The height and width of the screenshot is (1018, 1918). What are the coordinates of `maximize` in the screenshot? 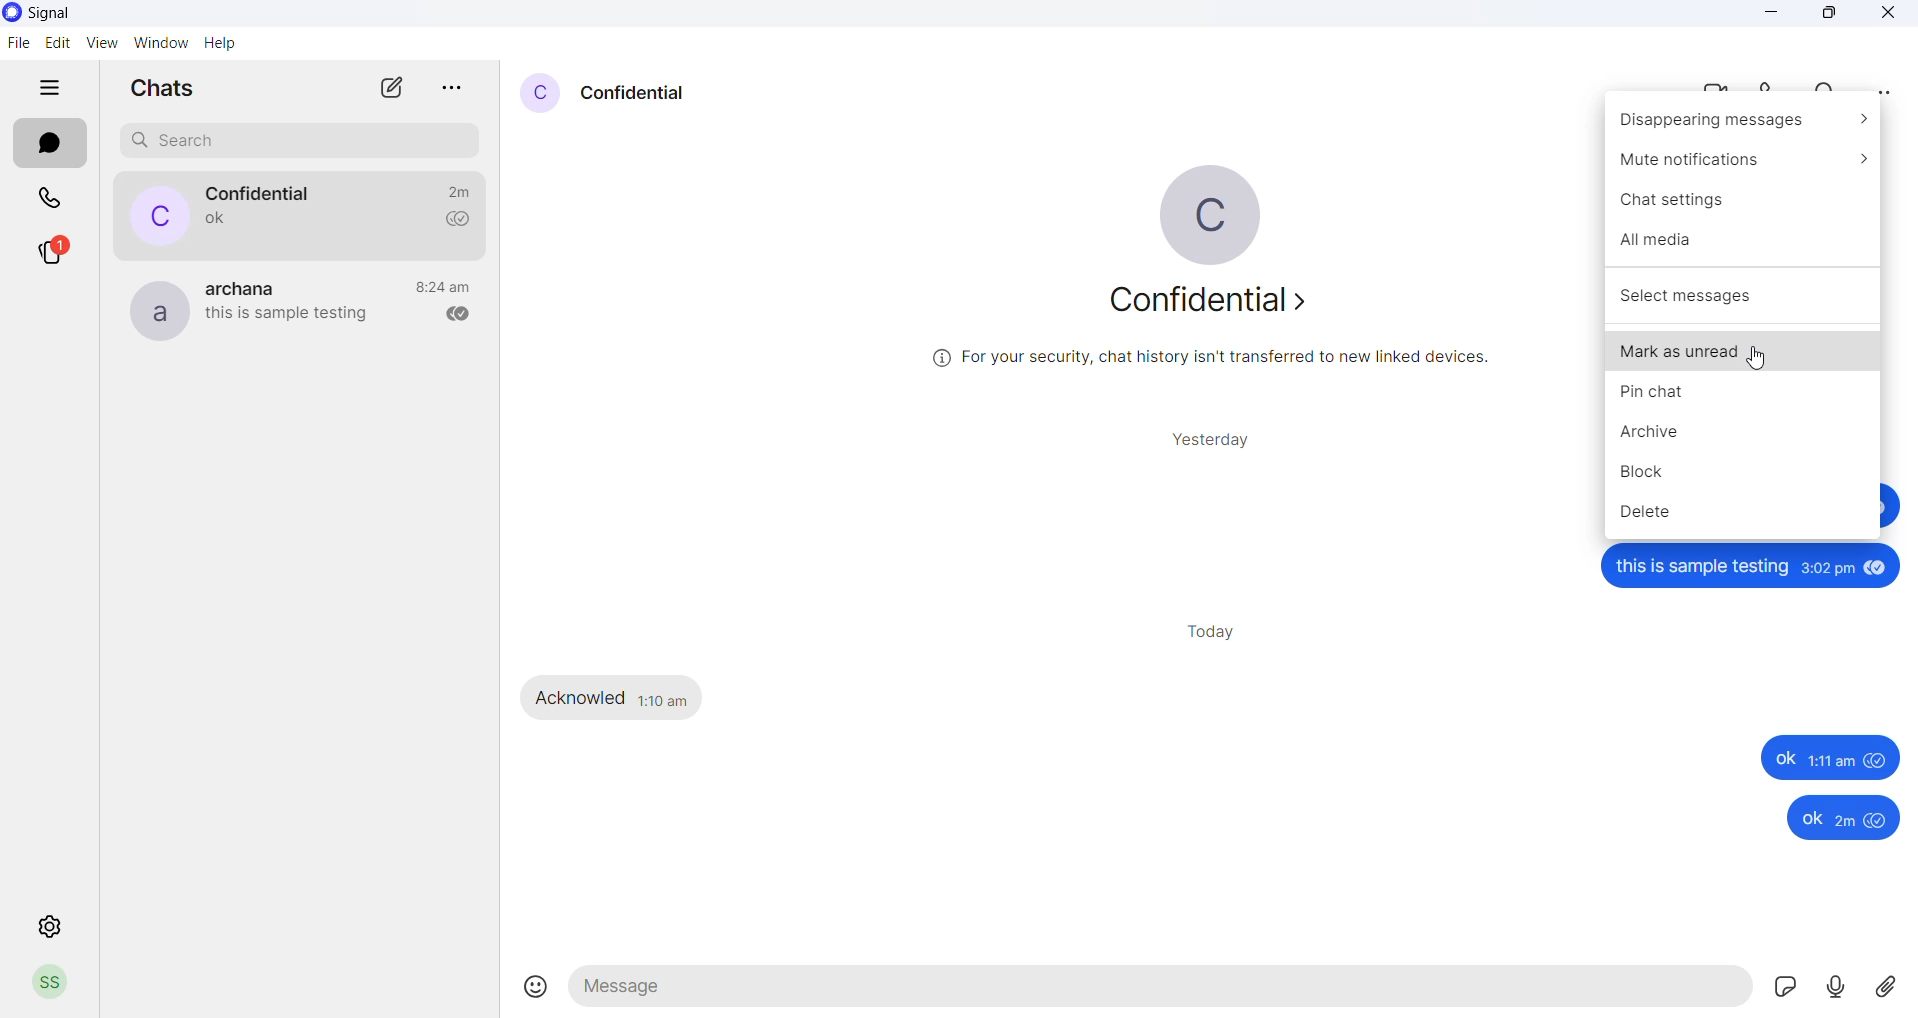 It's located at (1830, 17).